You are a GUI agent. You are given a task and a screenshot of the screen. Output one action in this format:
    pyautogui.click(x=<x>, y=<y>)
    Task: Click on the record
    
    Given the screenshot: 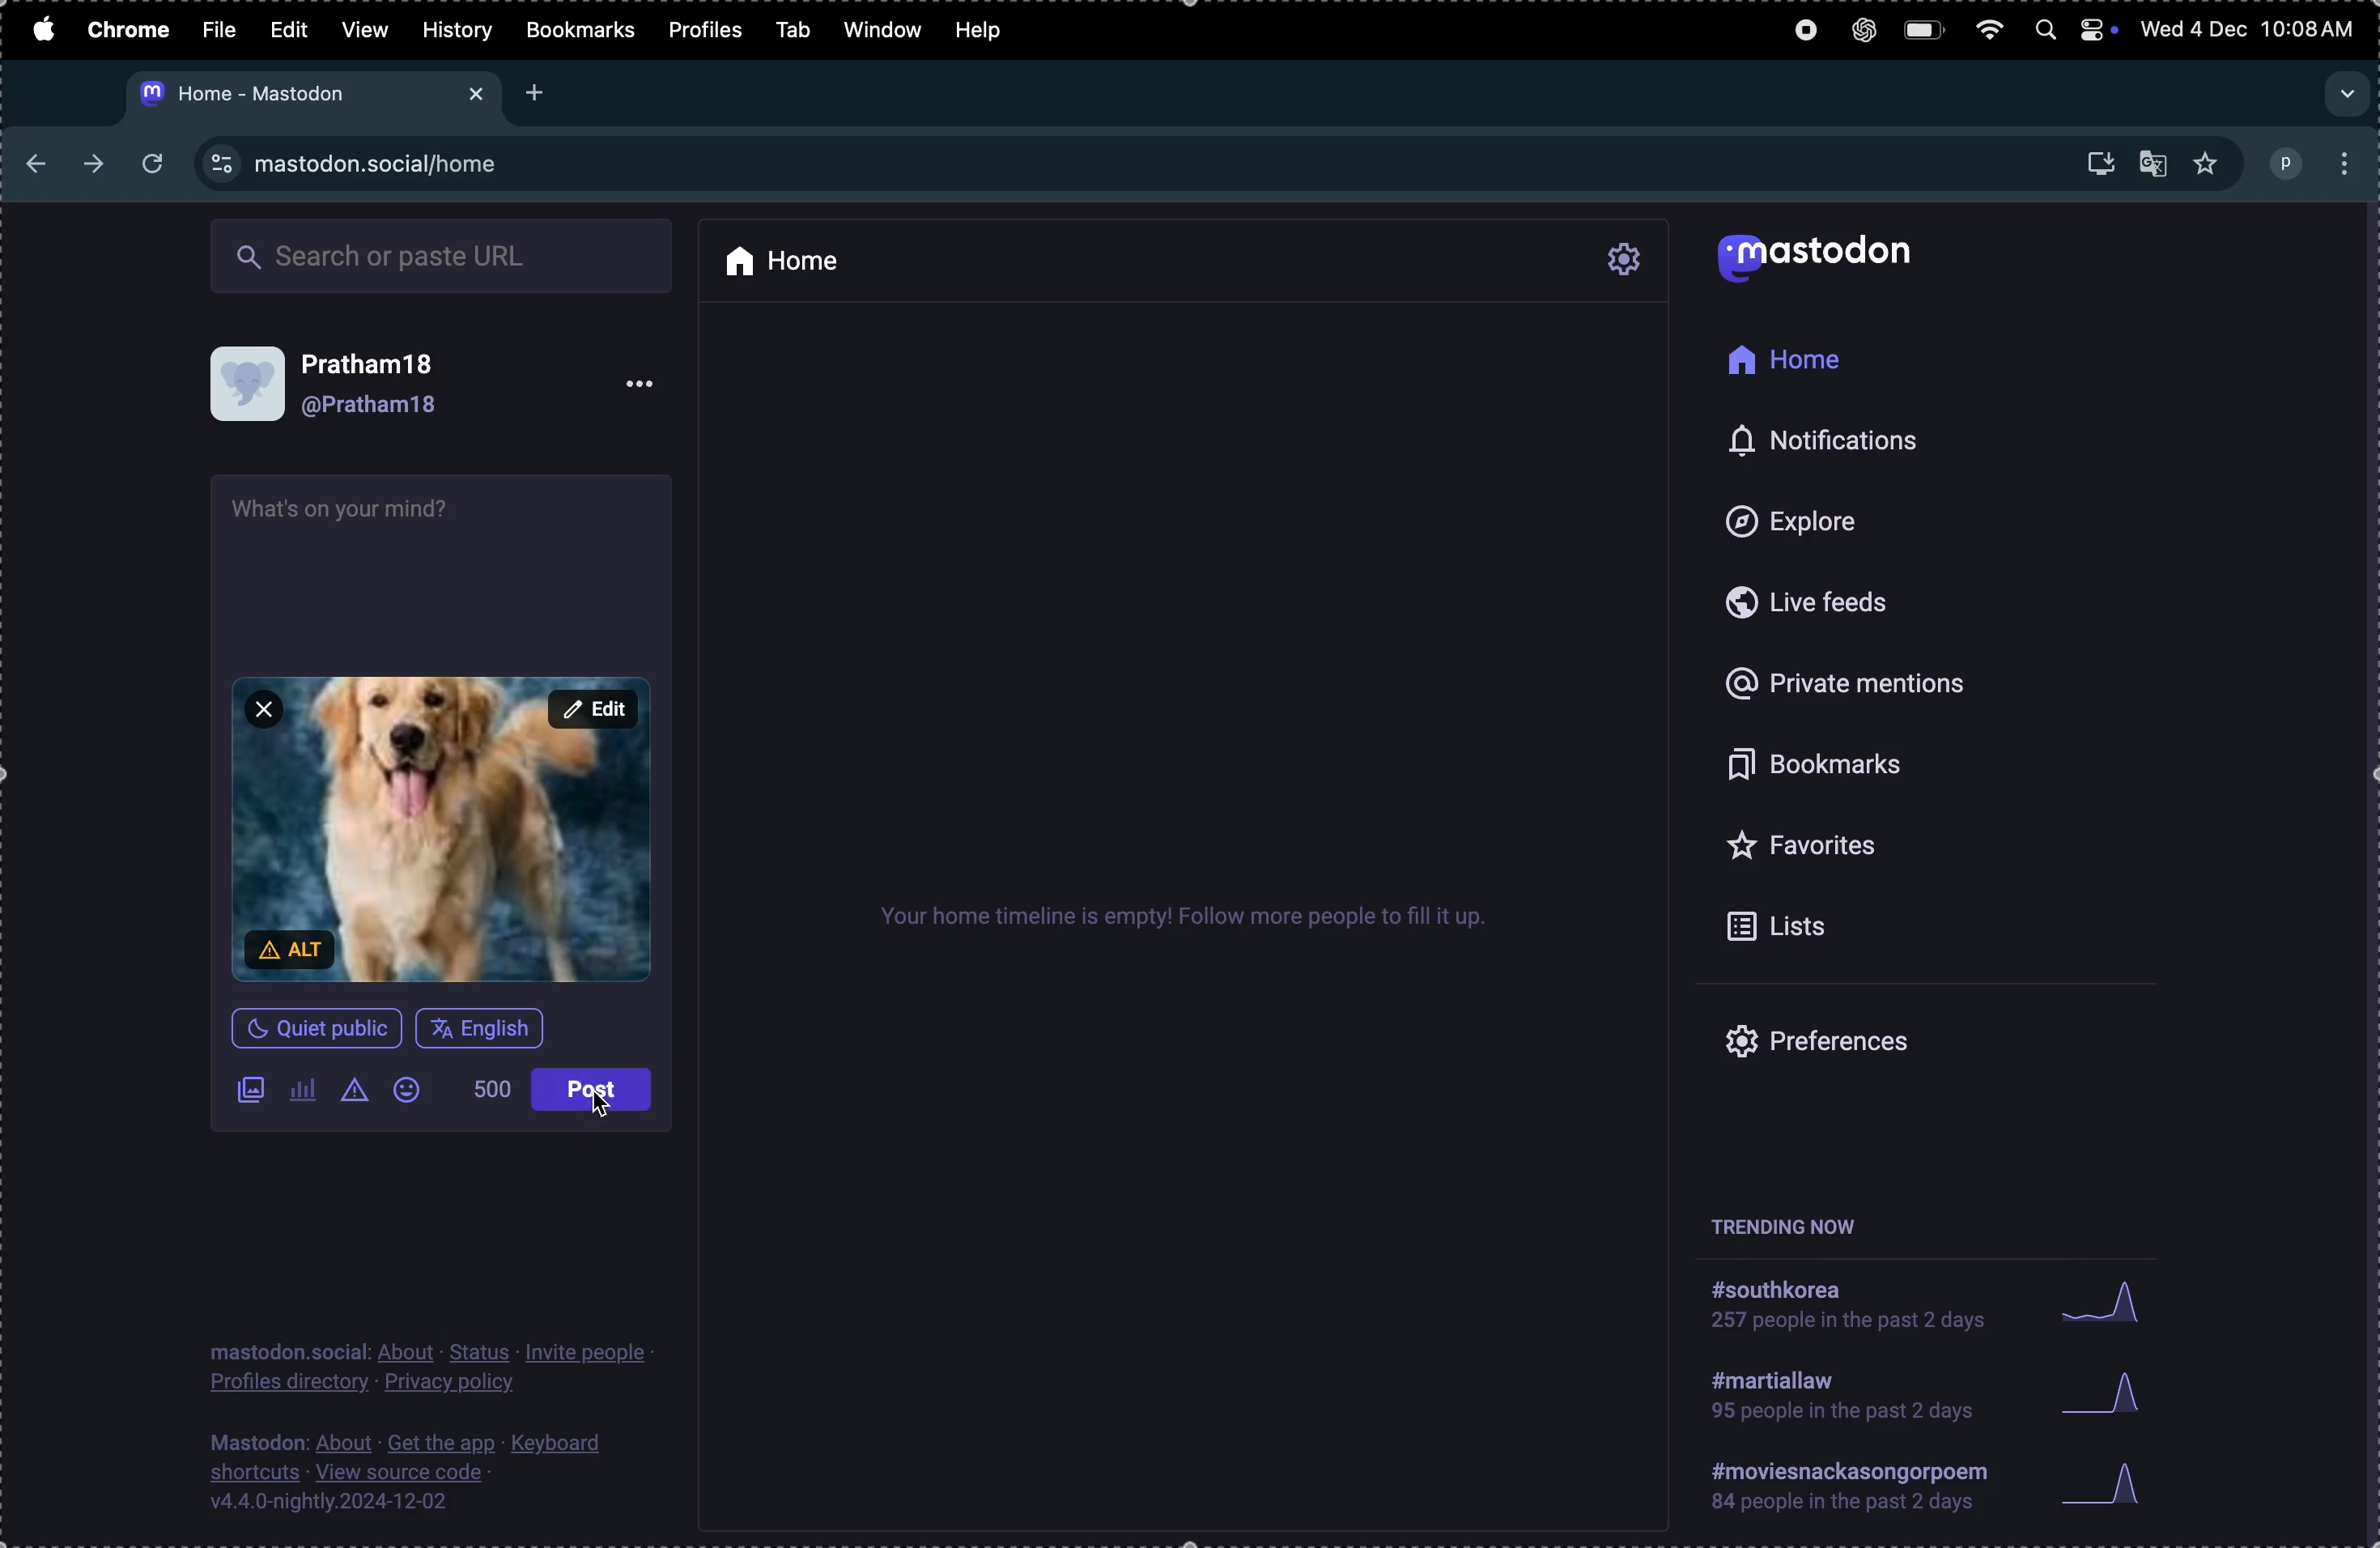 What is the action you would take?
    pyautogui.click(x=1797, y=34)
    